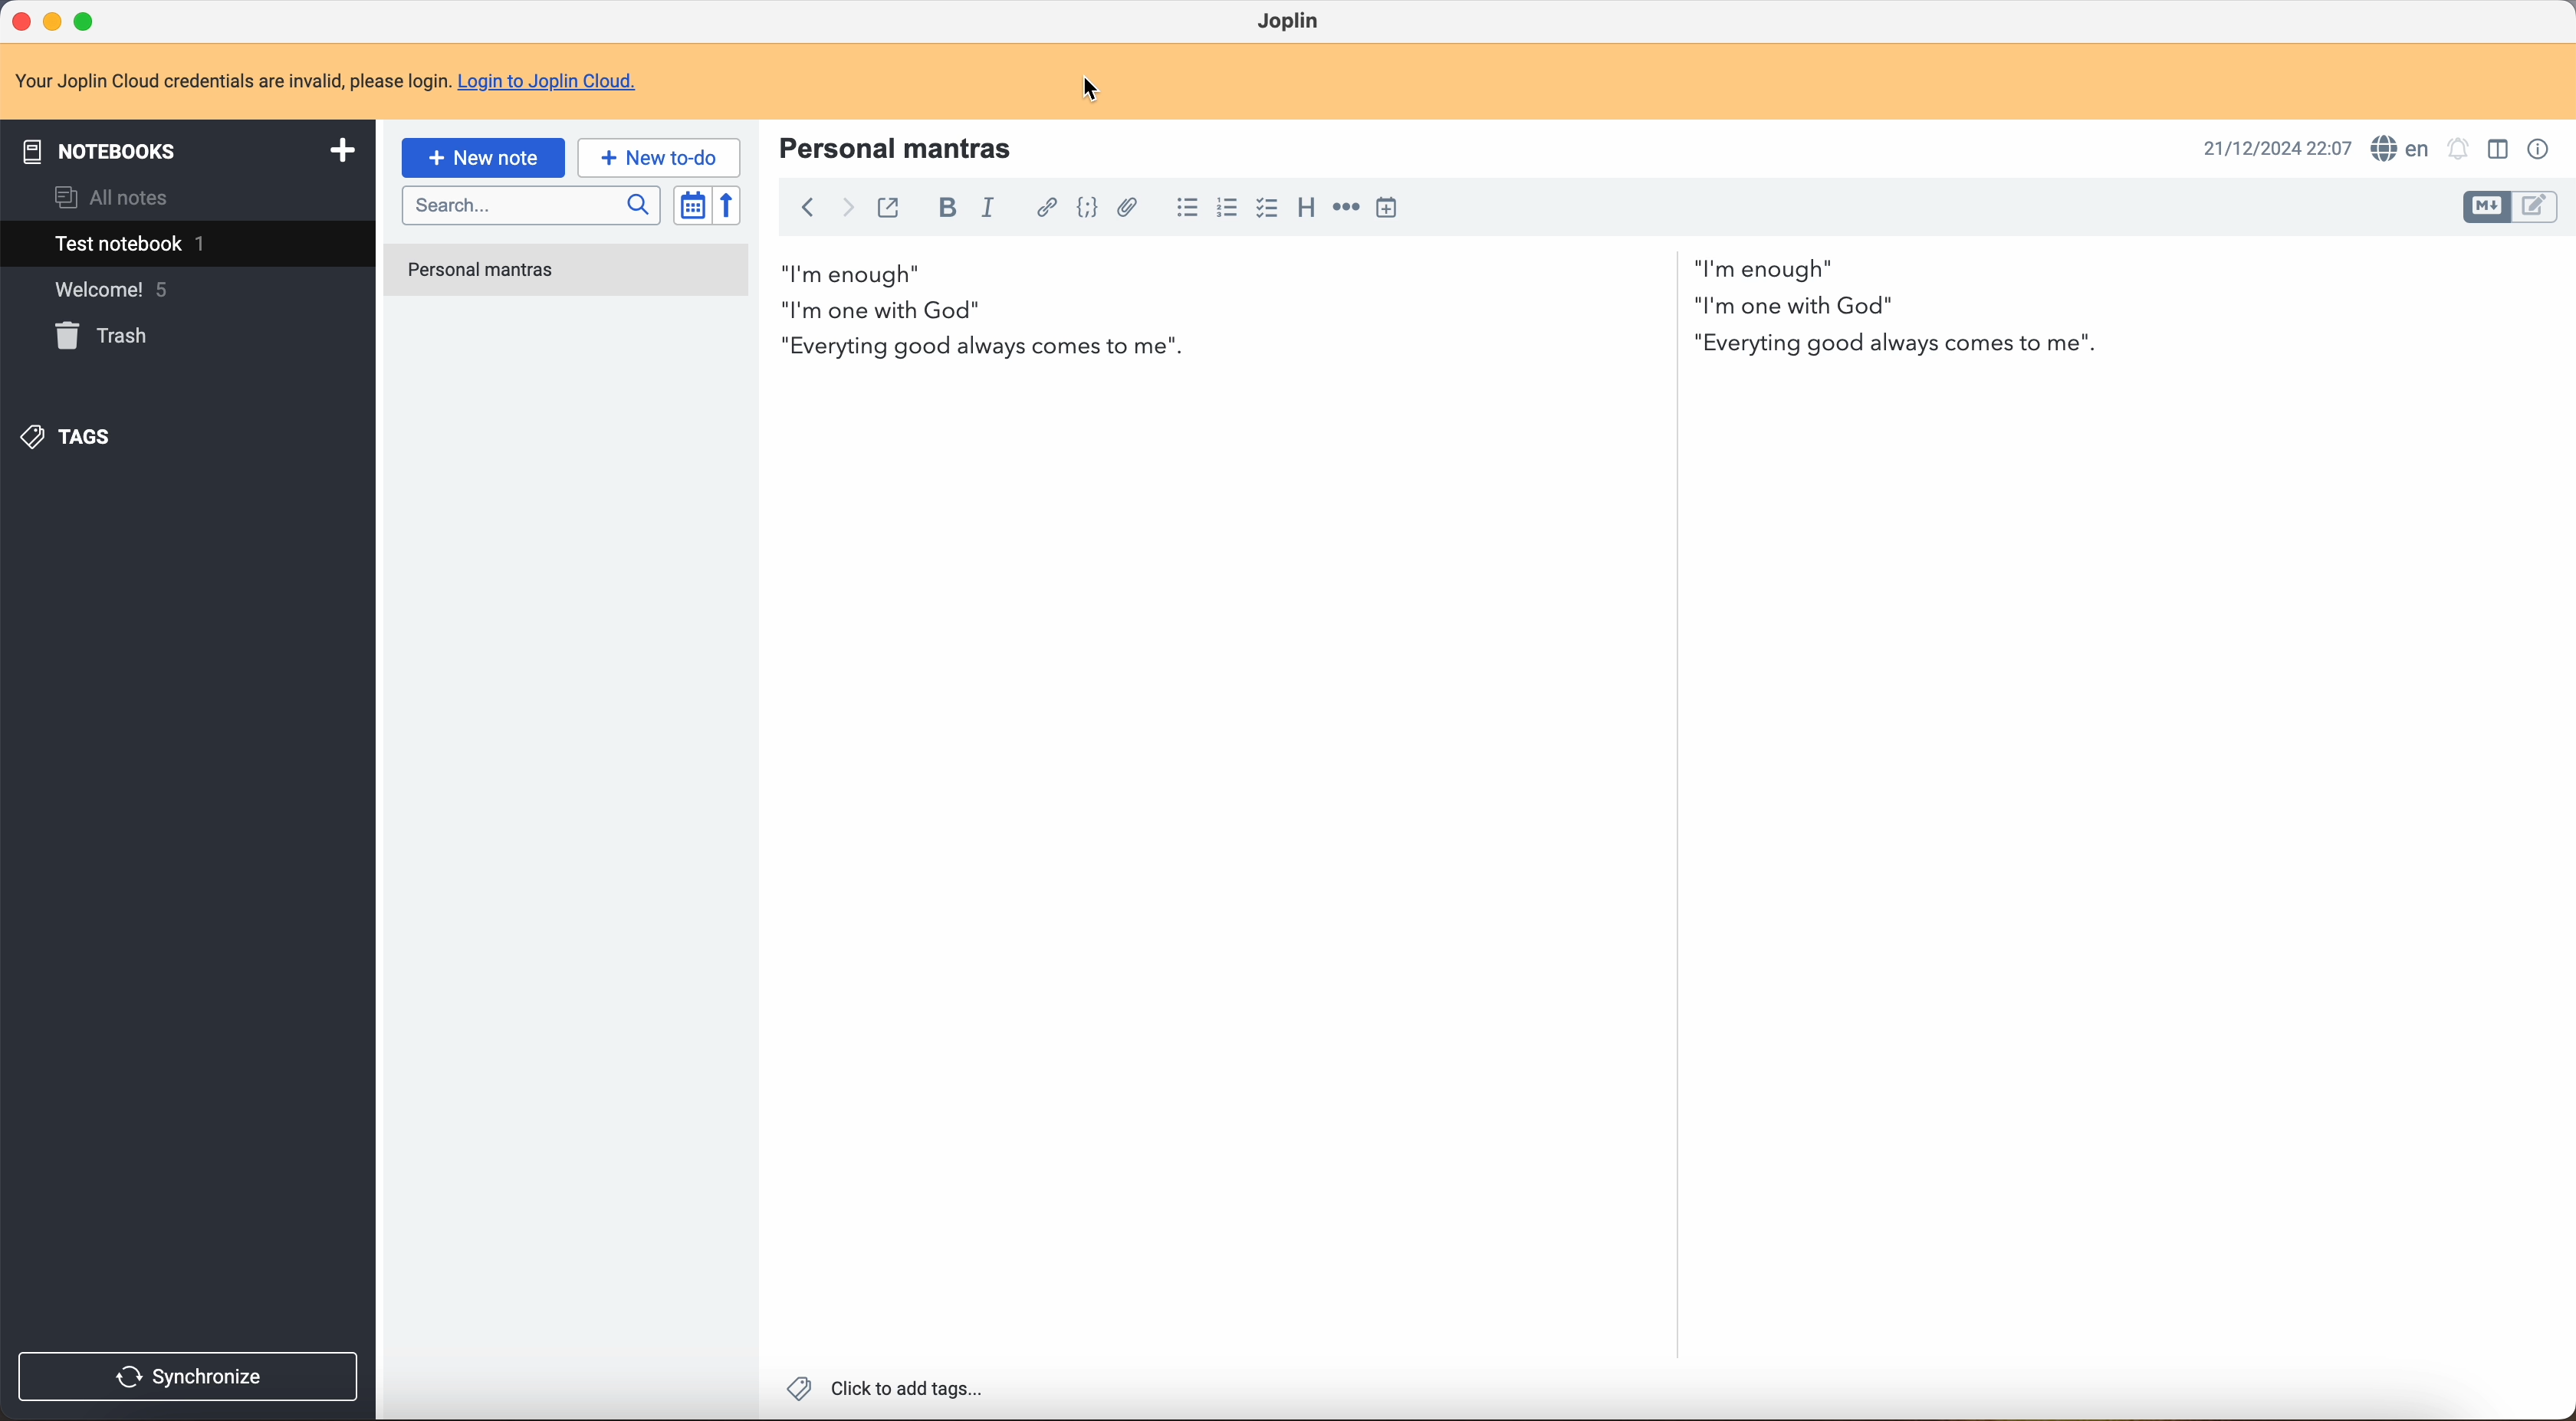 The height and width of the screenshot is (1421, 2576). I want to click on close program, so click(18, 21).